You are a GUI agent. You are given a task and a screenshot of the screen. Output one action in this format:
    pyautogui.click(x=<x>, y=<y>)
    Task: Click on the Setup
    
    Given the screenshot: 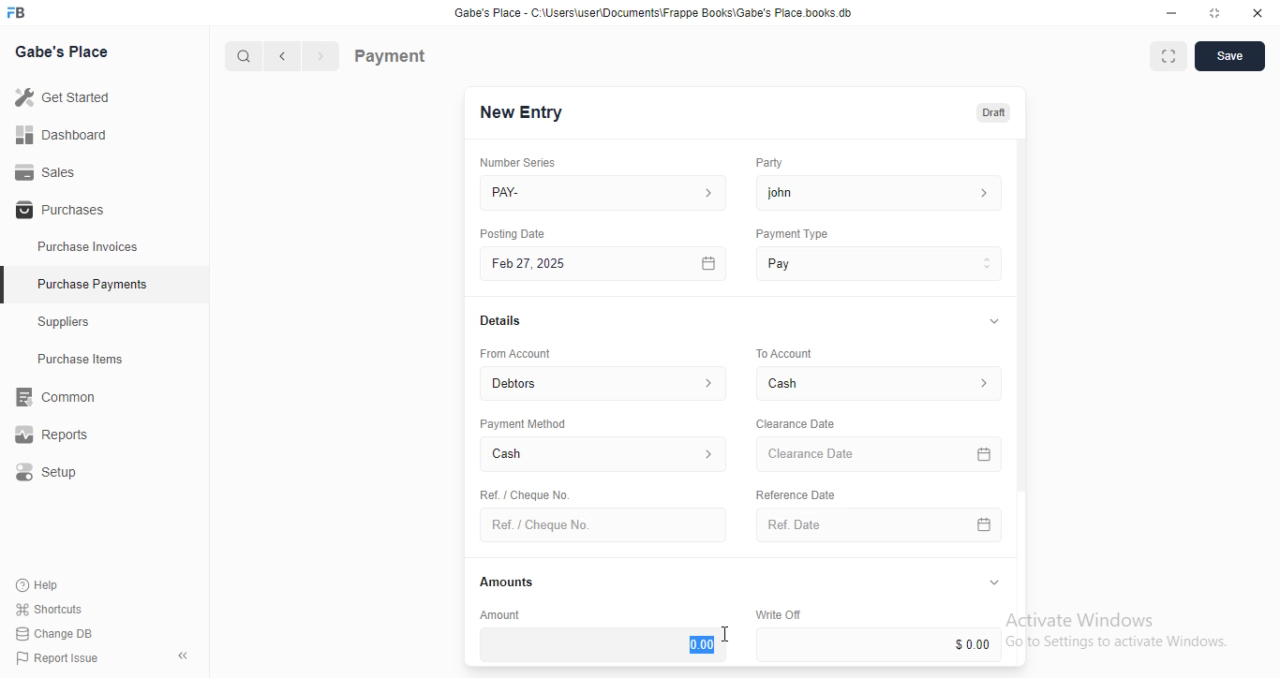 What is the action you would take?
    pyautogui.click(x=61, y=473)
    